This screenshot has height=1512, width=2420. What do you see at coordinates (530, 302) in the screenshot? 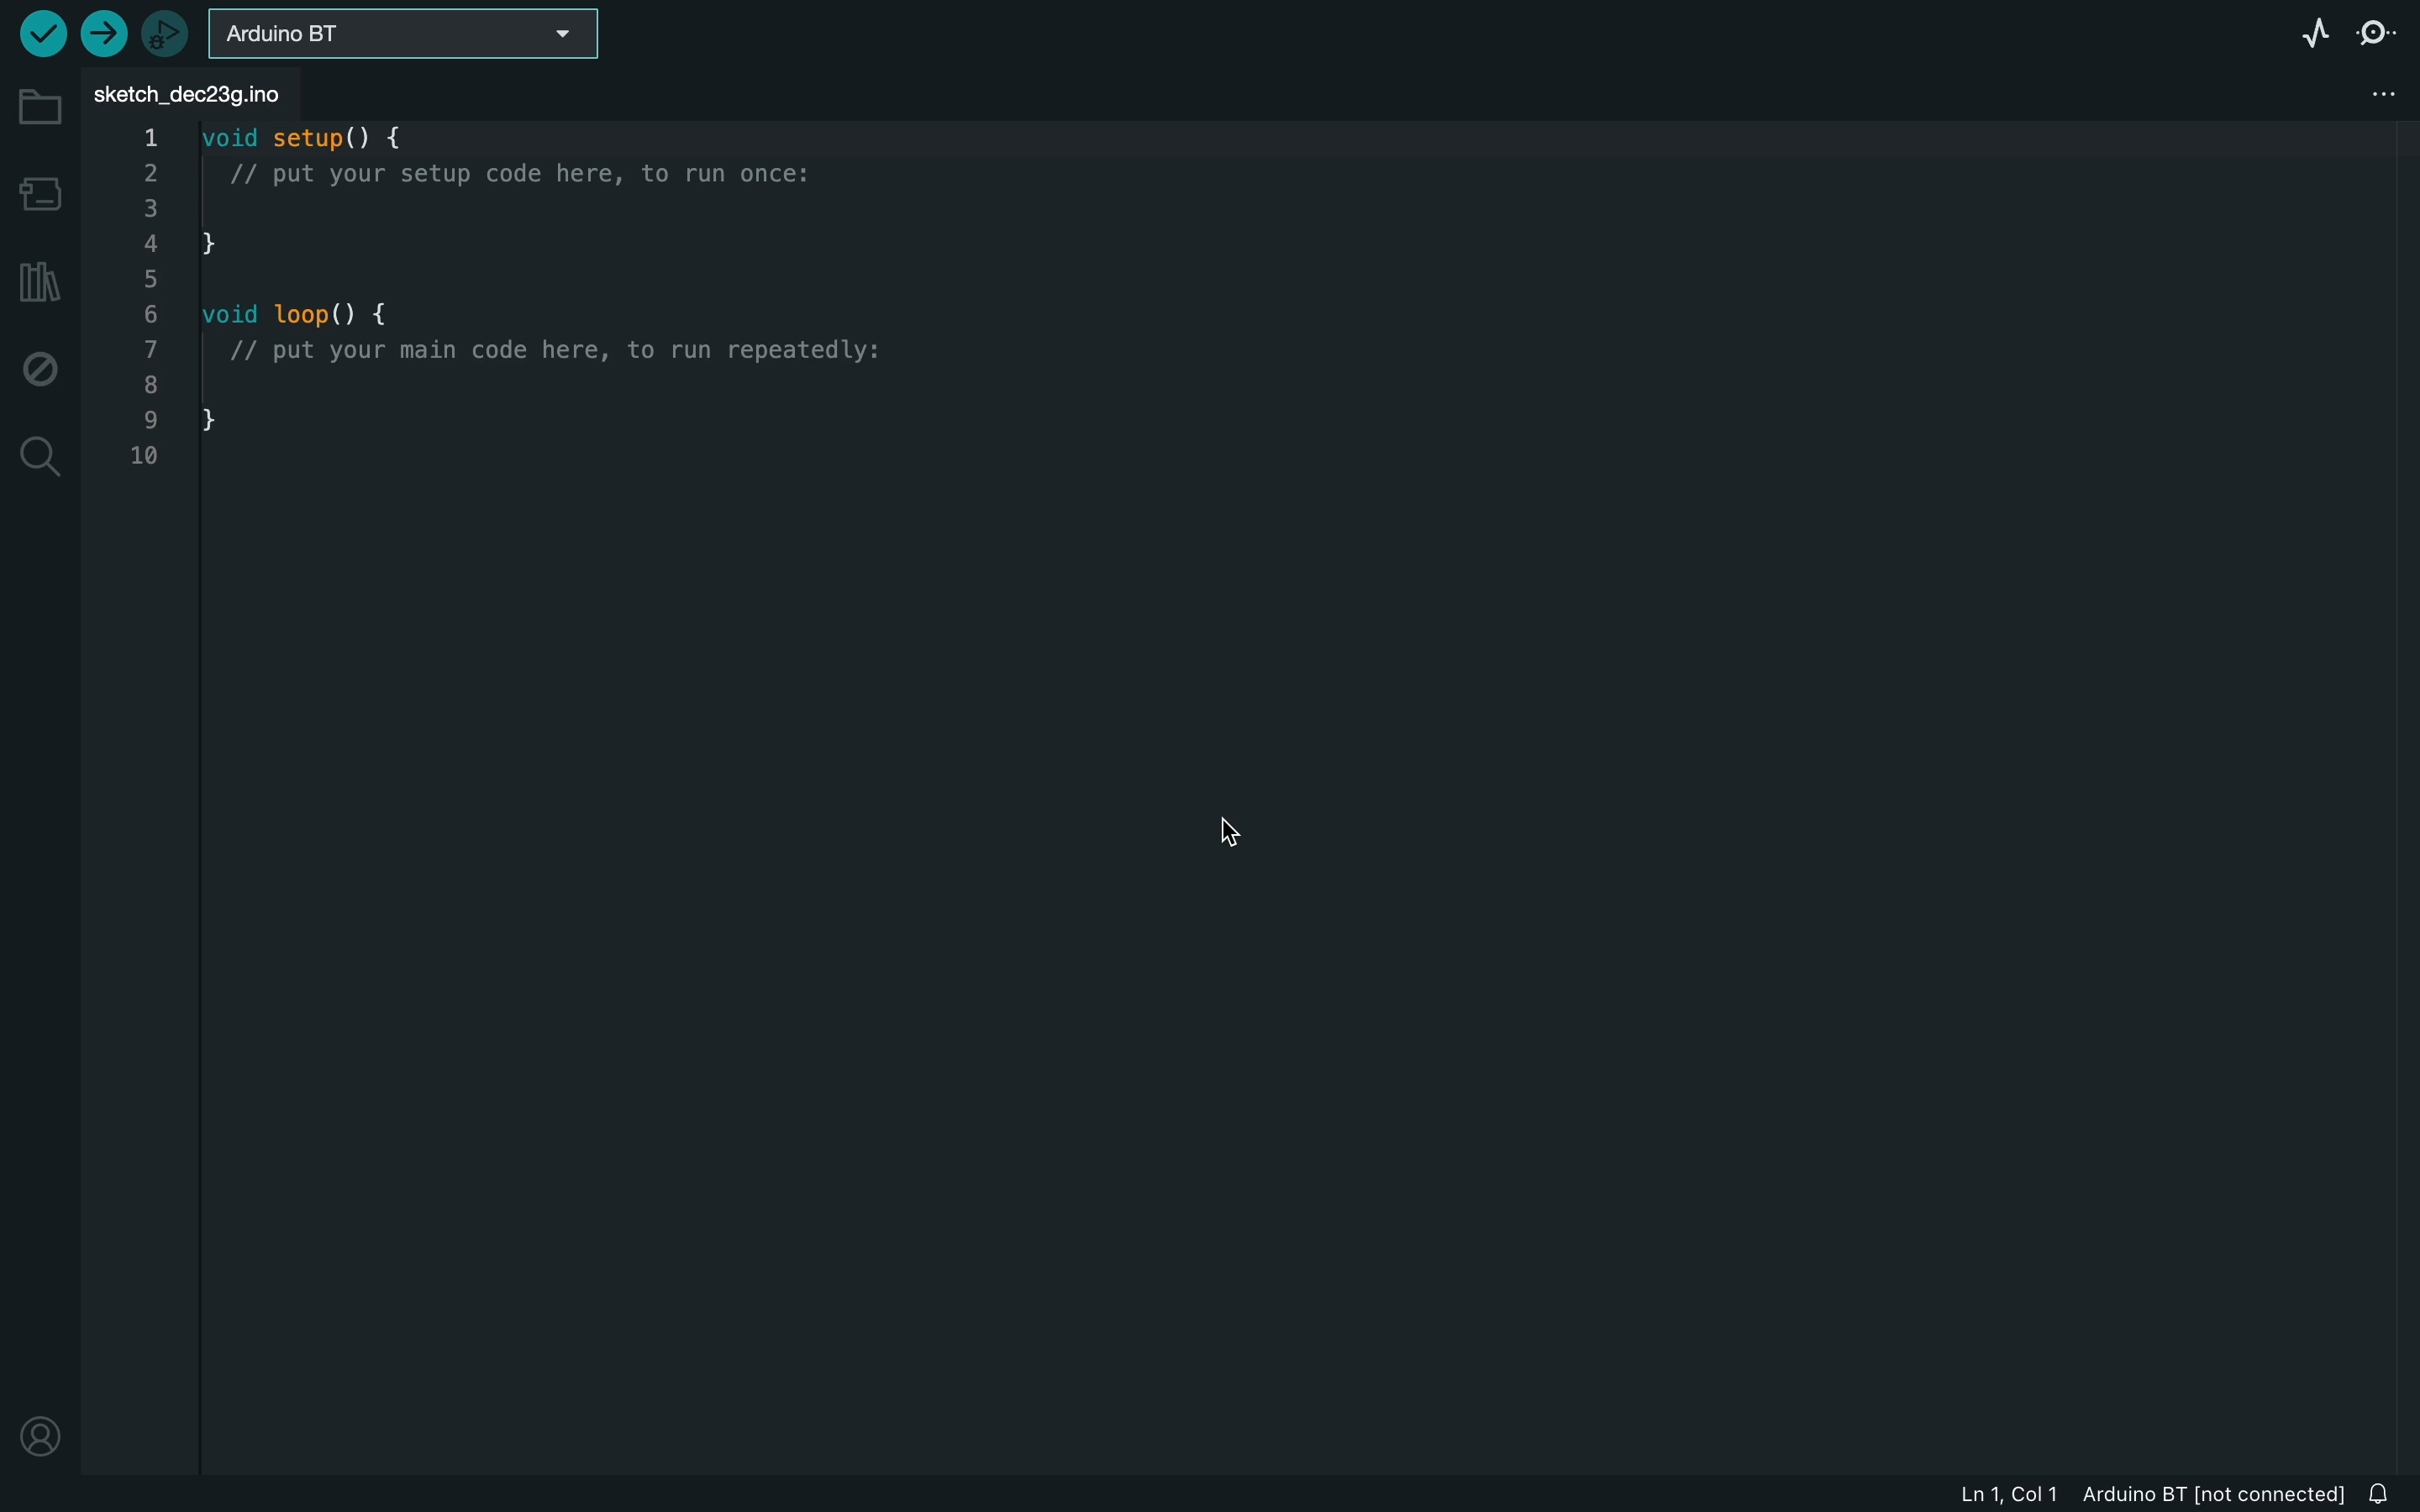
I see `code` at bounding box center [530, 302].